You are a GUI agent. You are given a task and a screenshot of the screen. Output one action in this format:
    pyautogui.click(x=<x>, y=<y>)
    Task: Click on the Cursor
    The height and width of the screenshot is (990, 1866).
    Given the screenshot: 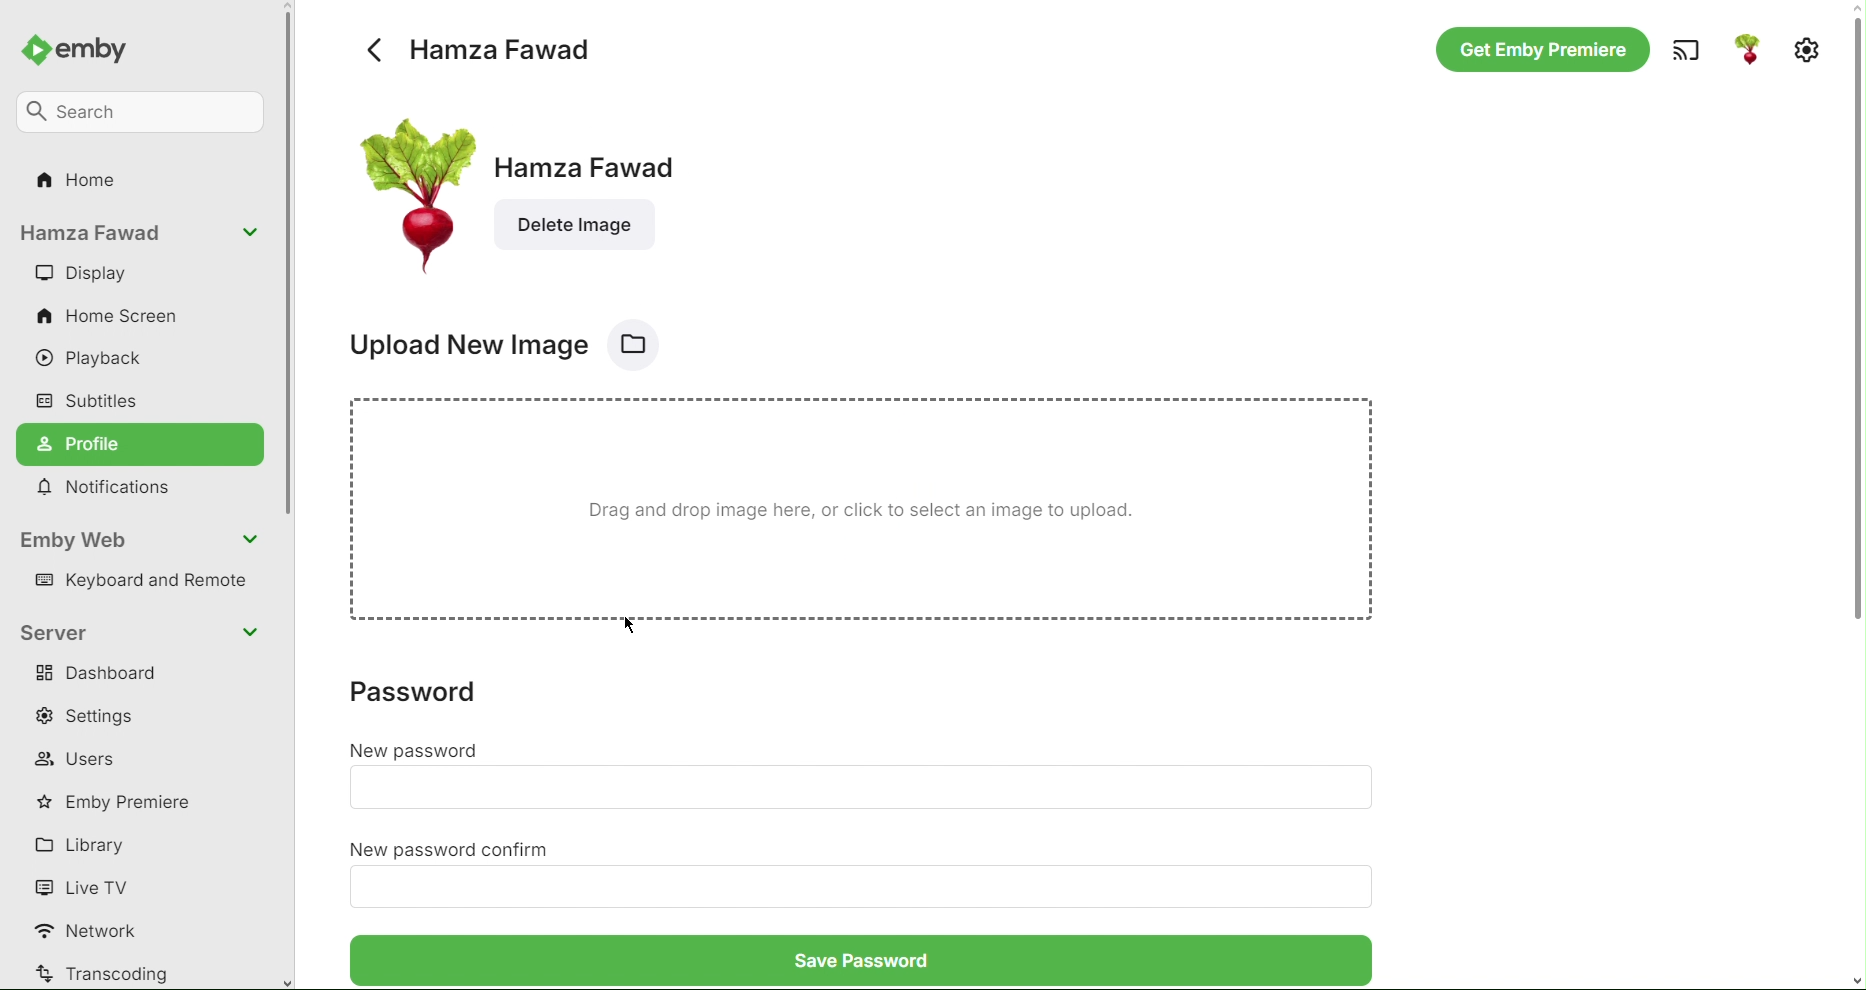 What is the action you would take?
    pyautogui.click(x=630, y=626)
    